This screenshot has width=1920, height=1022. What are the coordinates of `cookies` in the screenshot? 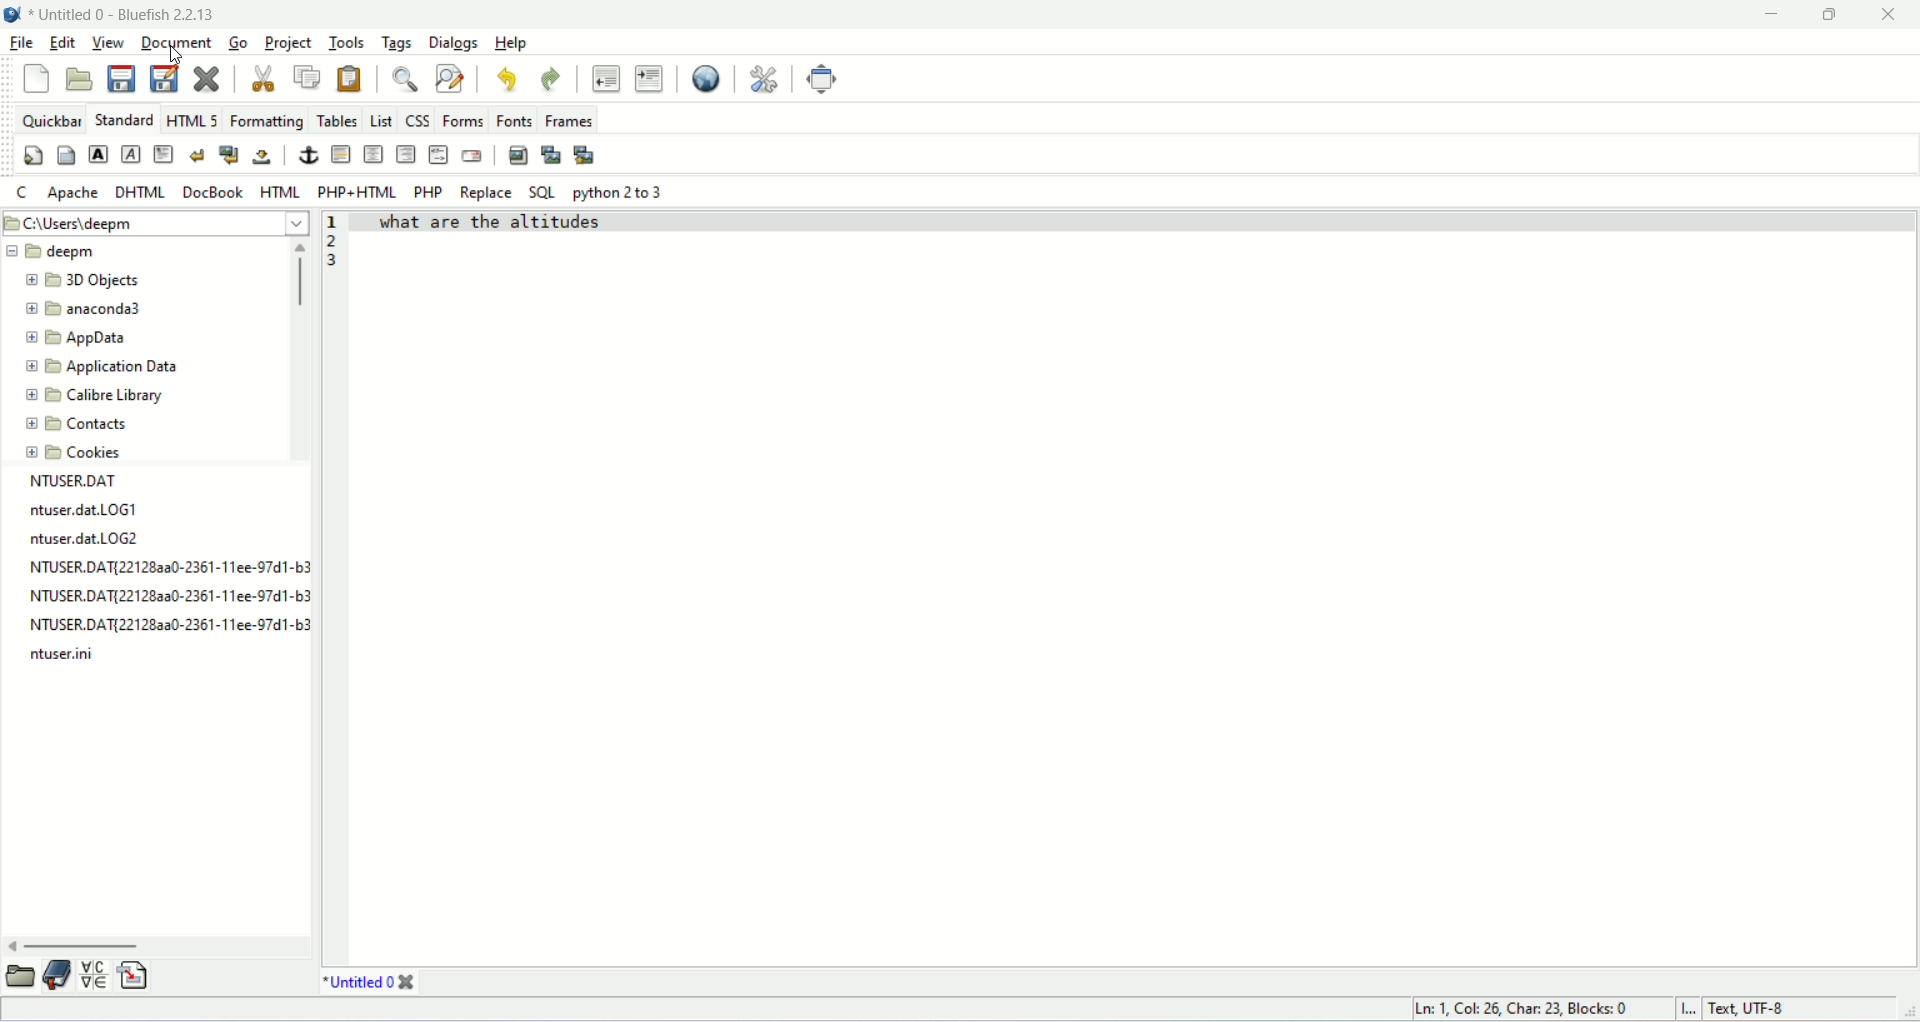 It's located at (76, 454).